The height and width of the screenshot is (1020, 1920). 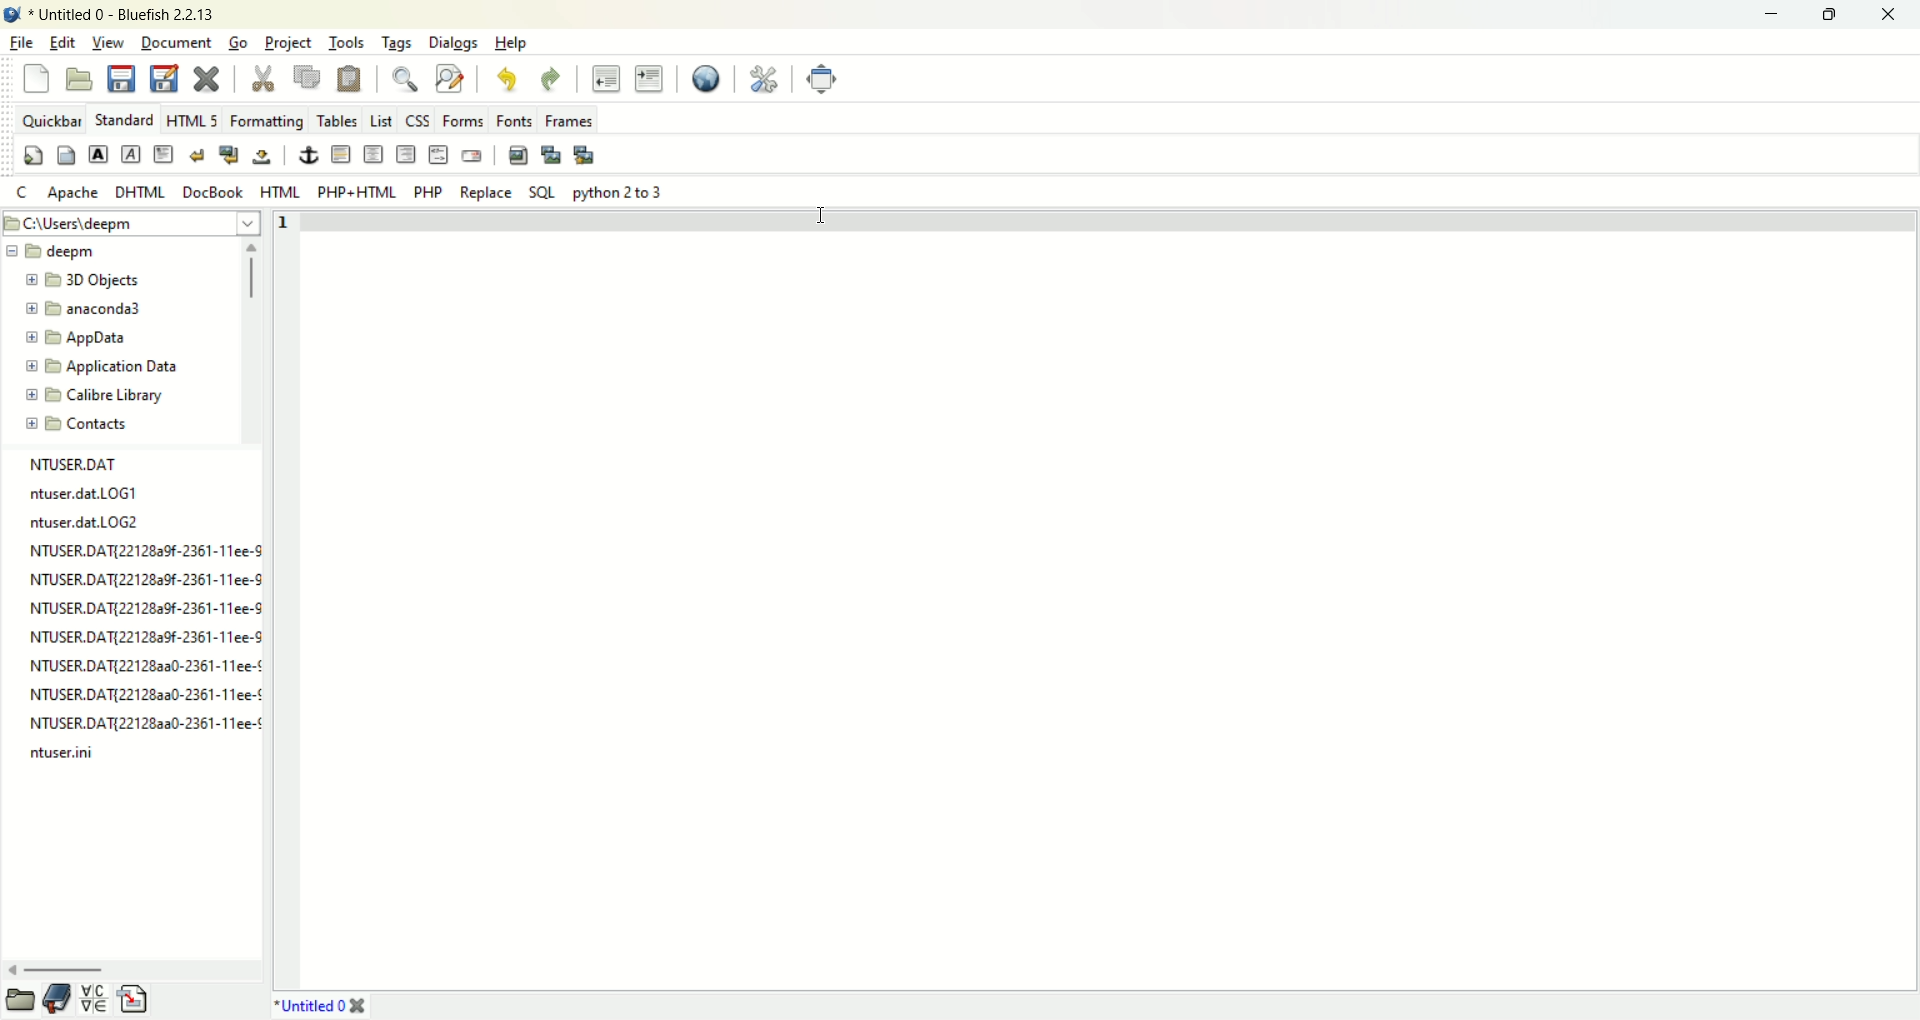 What do you see at coordinates (514, 119) in the screenshot?
I see `Fonts` at bounding box center [514, 119].